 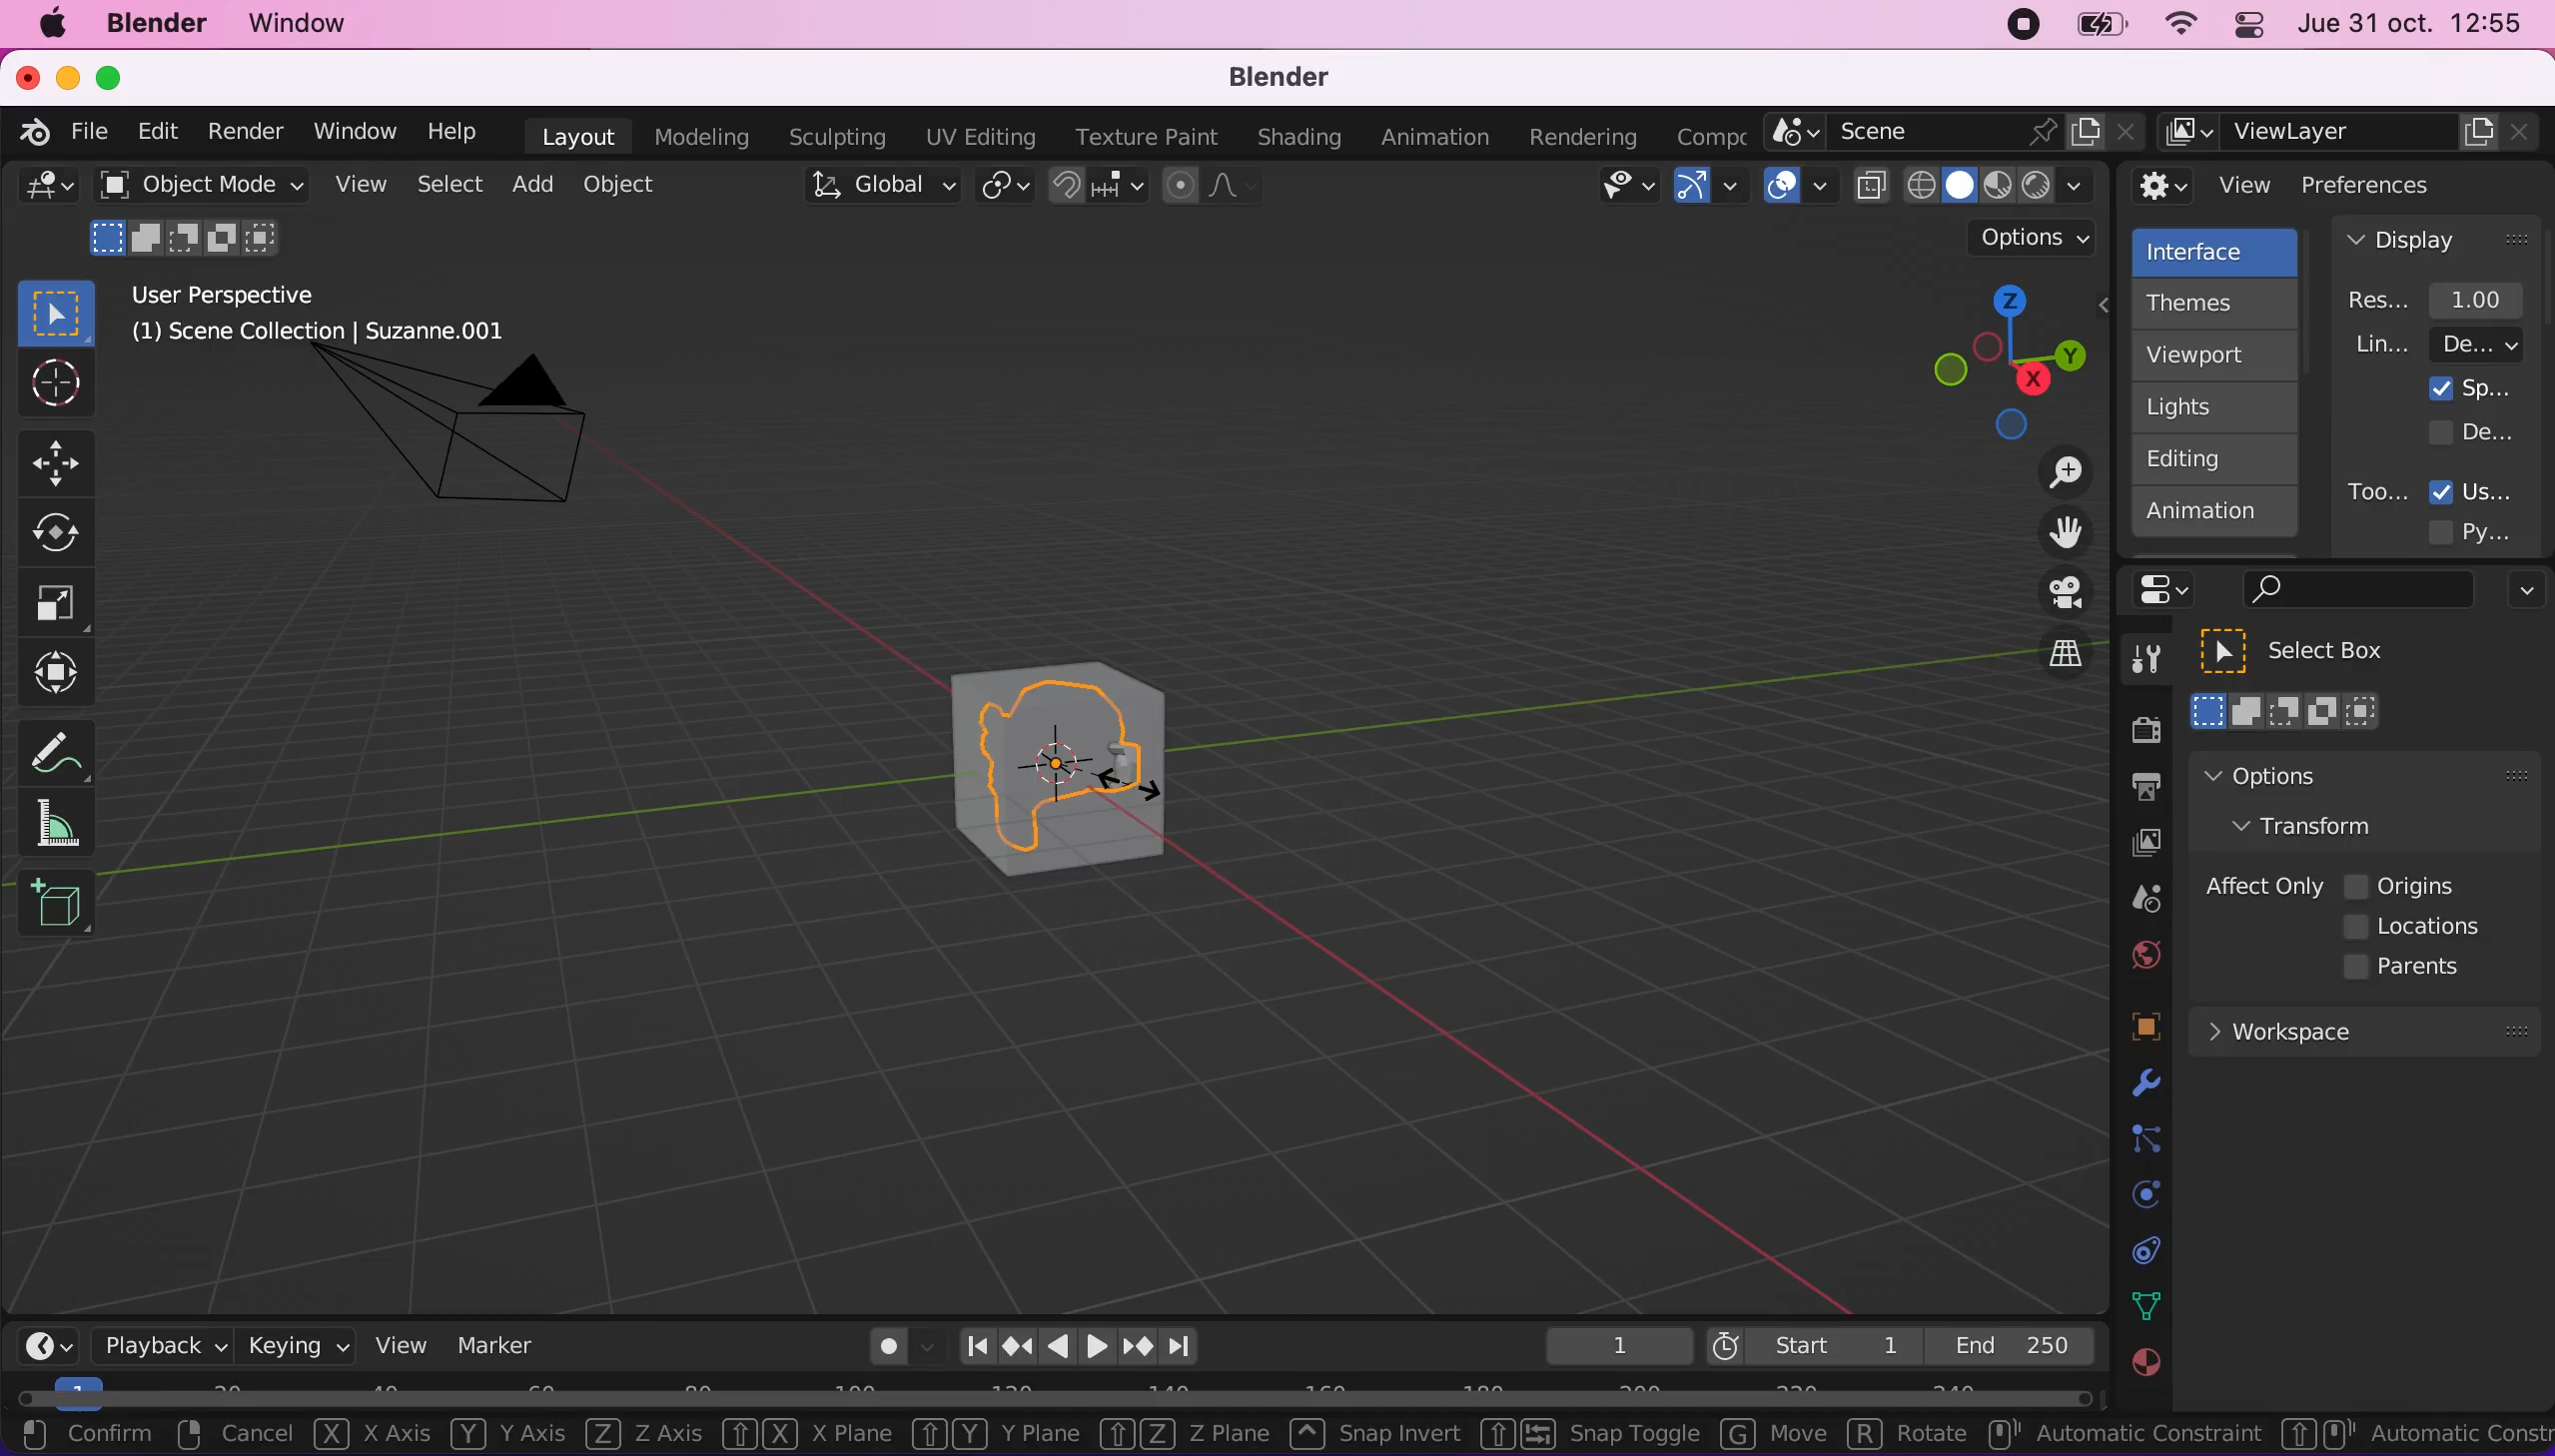 I want to click on move, so click(x=1765, y=1435).